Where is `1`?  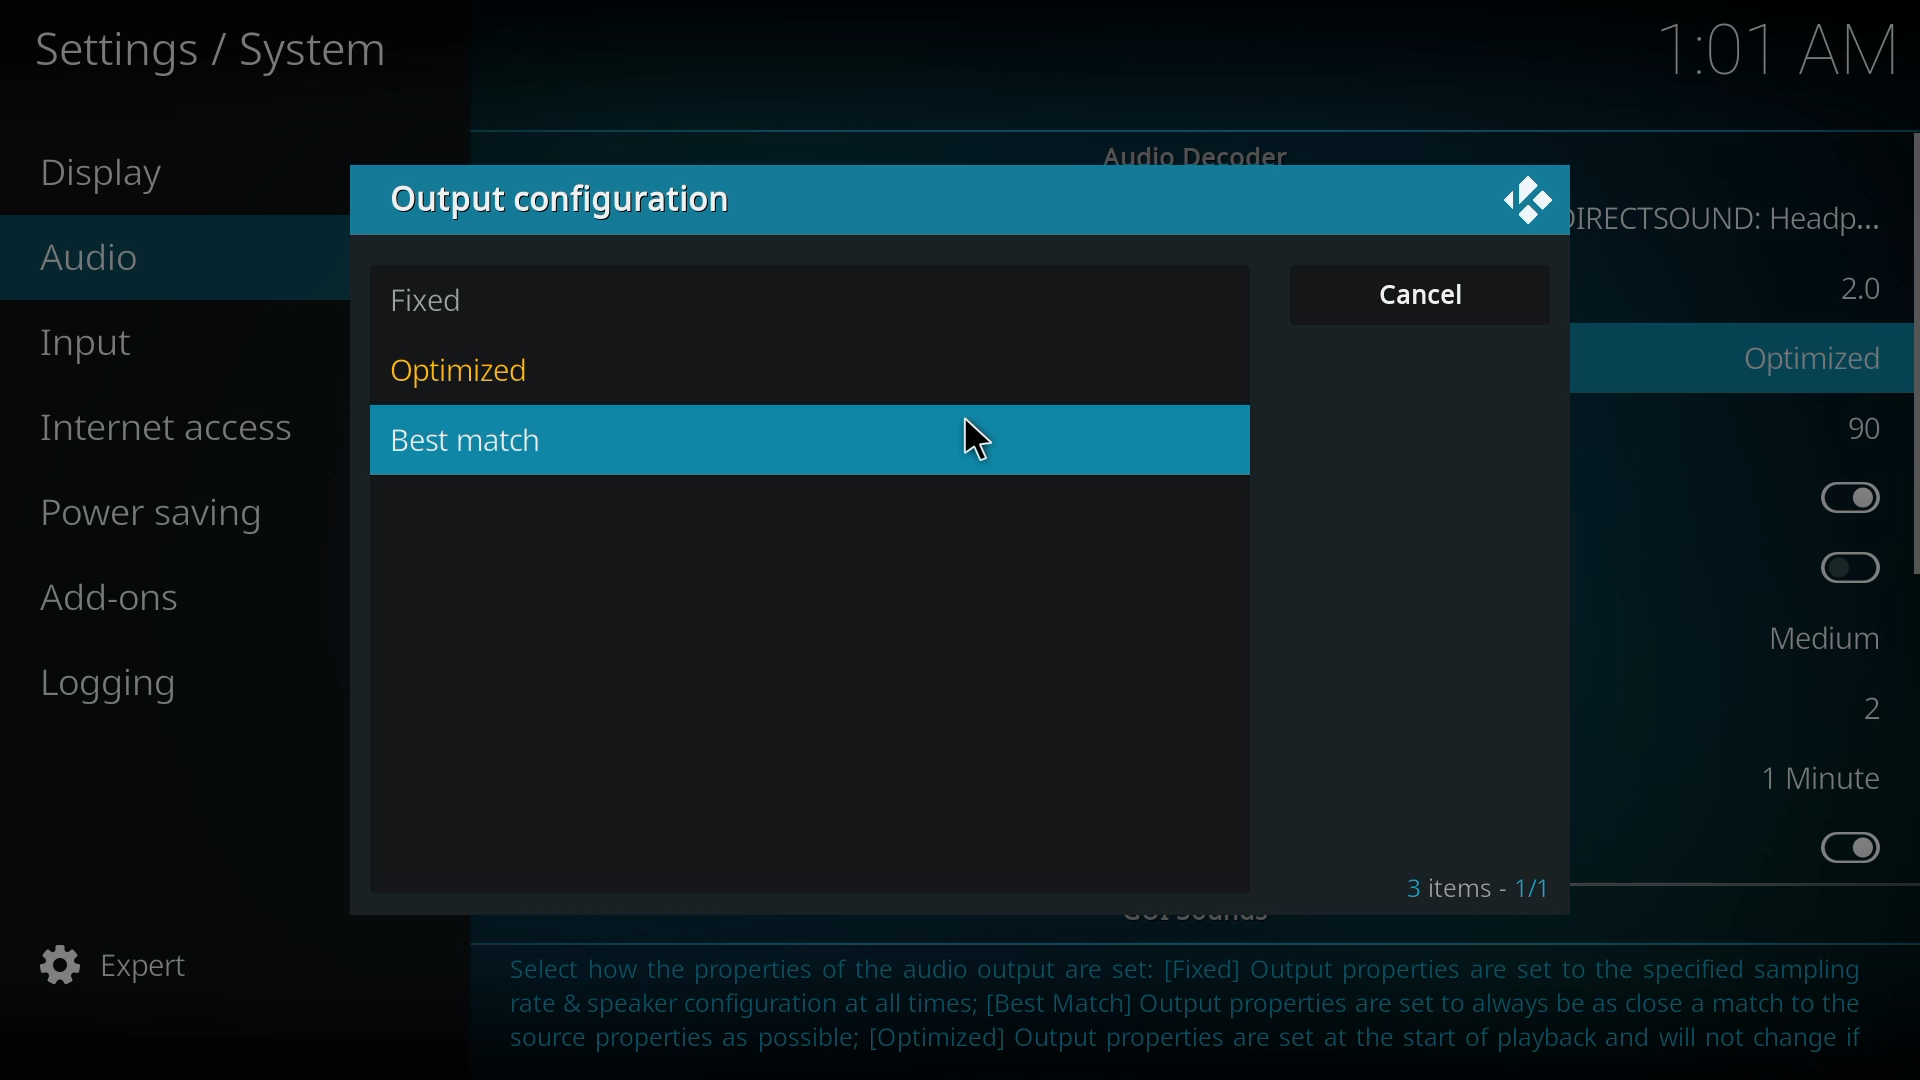
1 is located at coordinates (1814, 777).